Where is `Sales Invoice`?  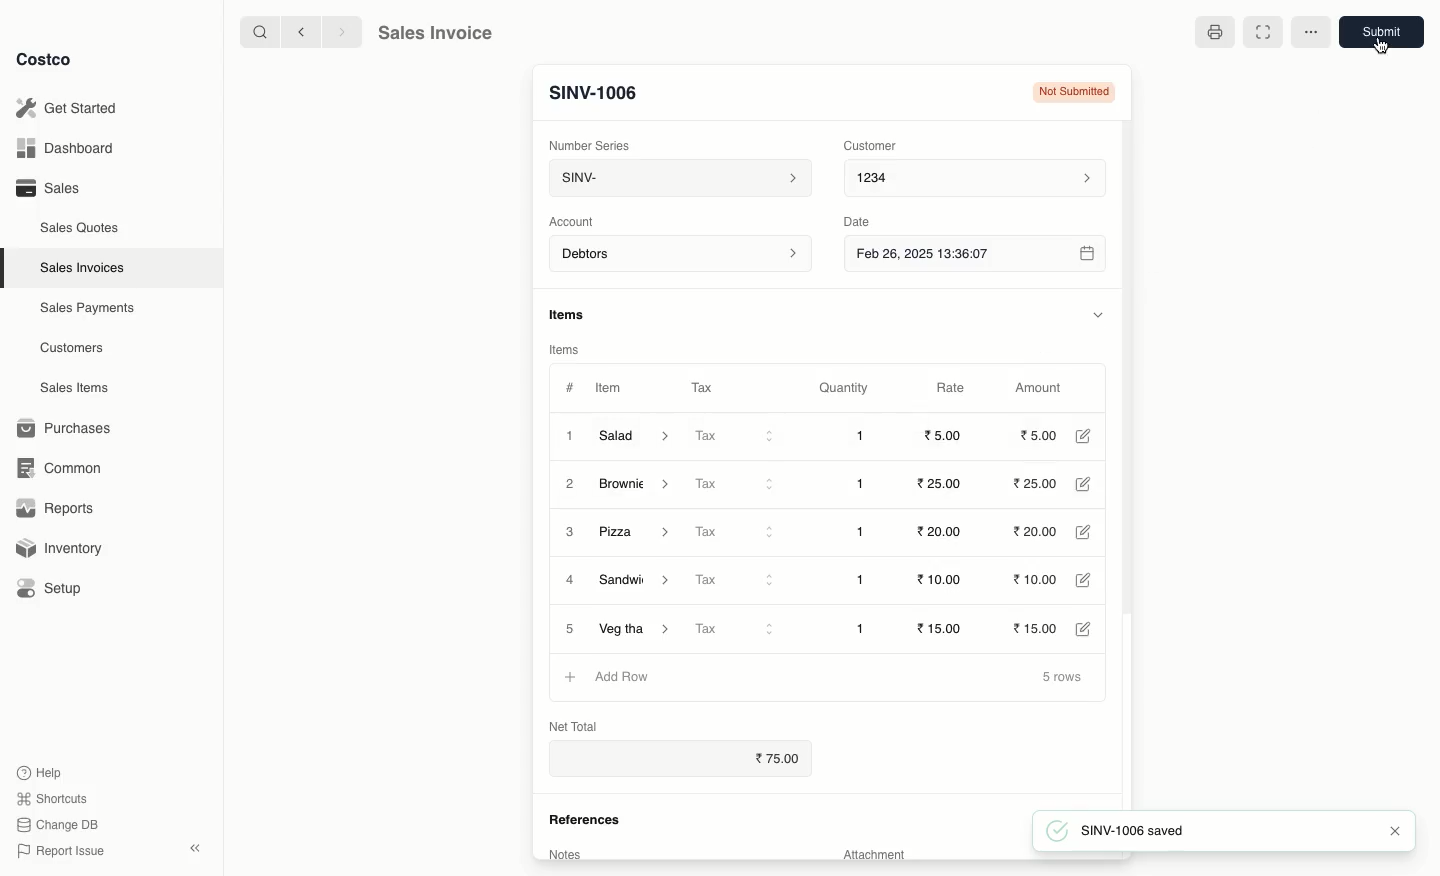
Sales Invoice is located at coordinates (435, 35).